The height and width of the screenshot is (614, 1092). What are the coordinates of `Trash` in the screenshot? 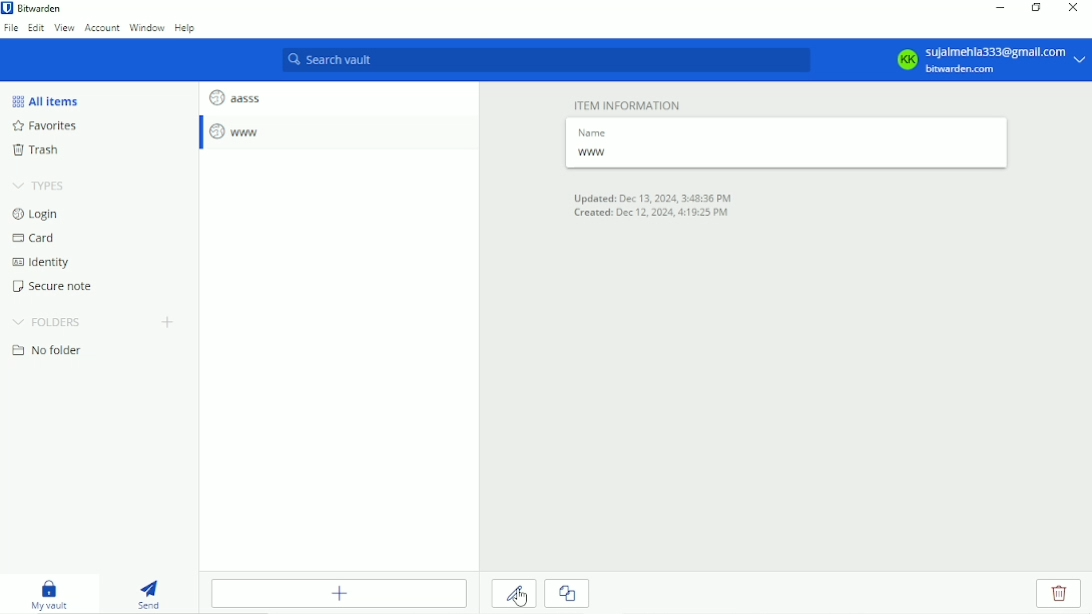 It's located at (35, 152).